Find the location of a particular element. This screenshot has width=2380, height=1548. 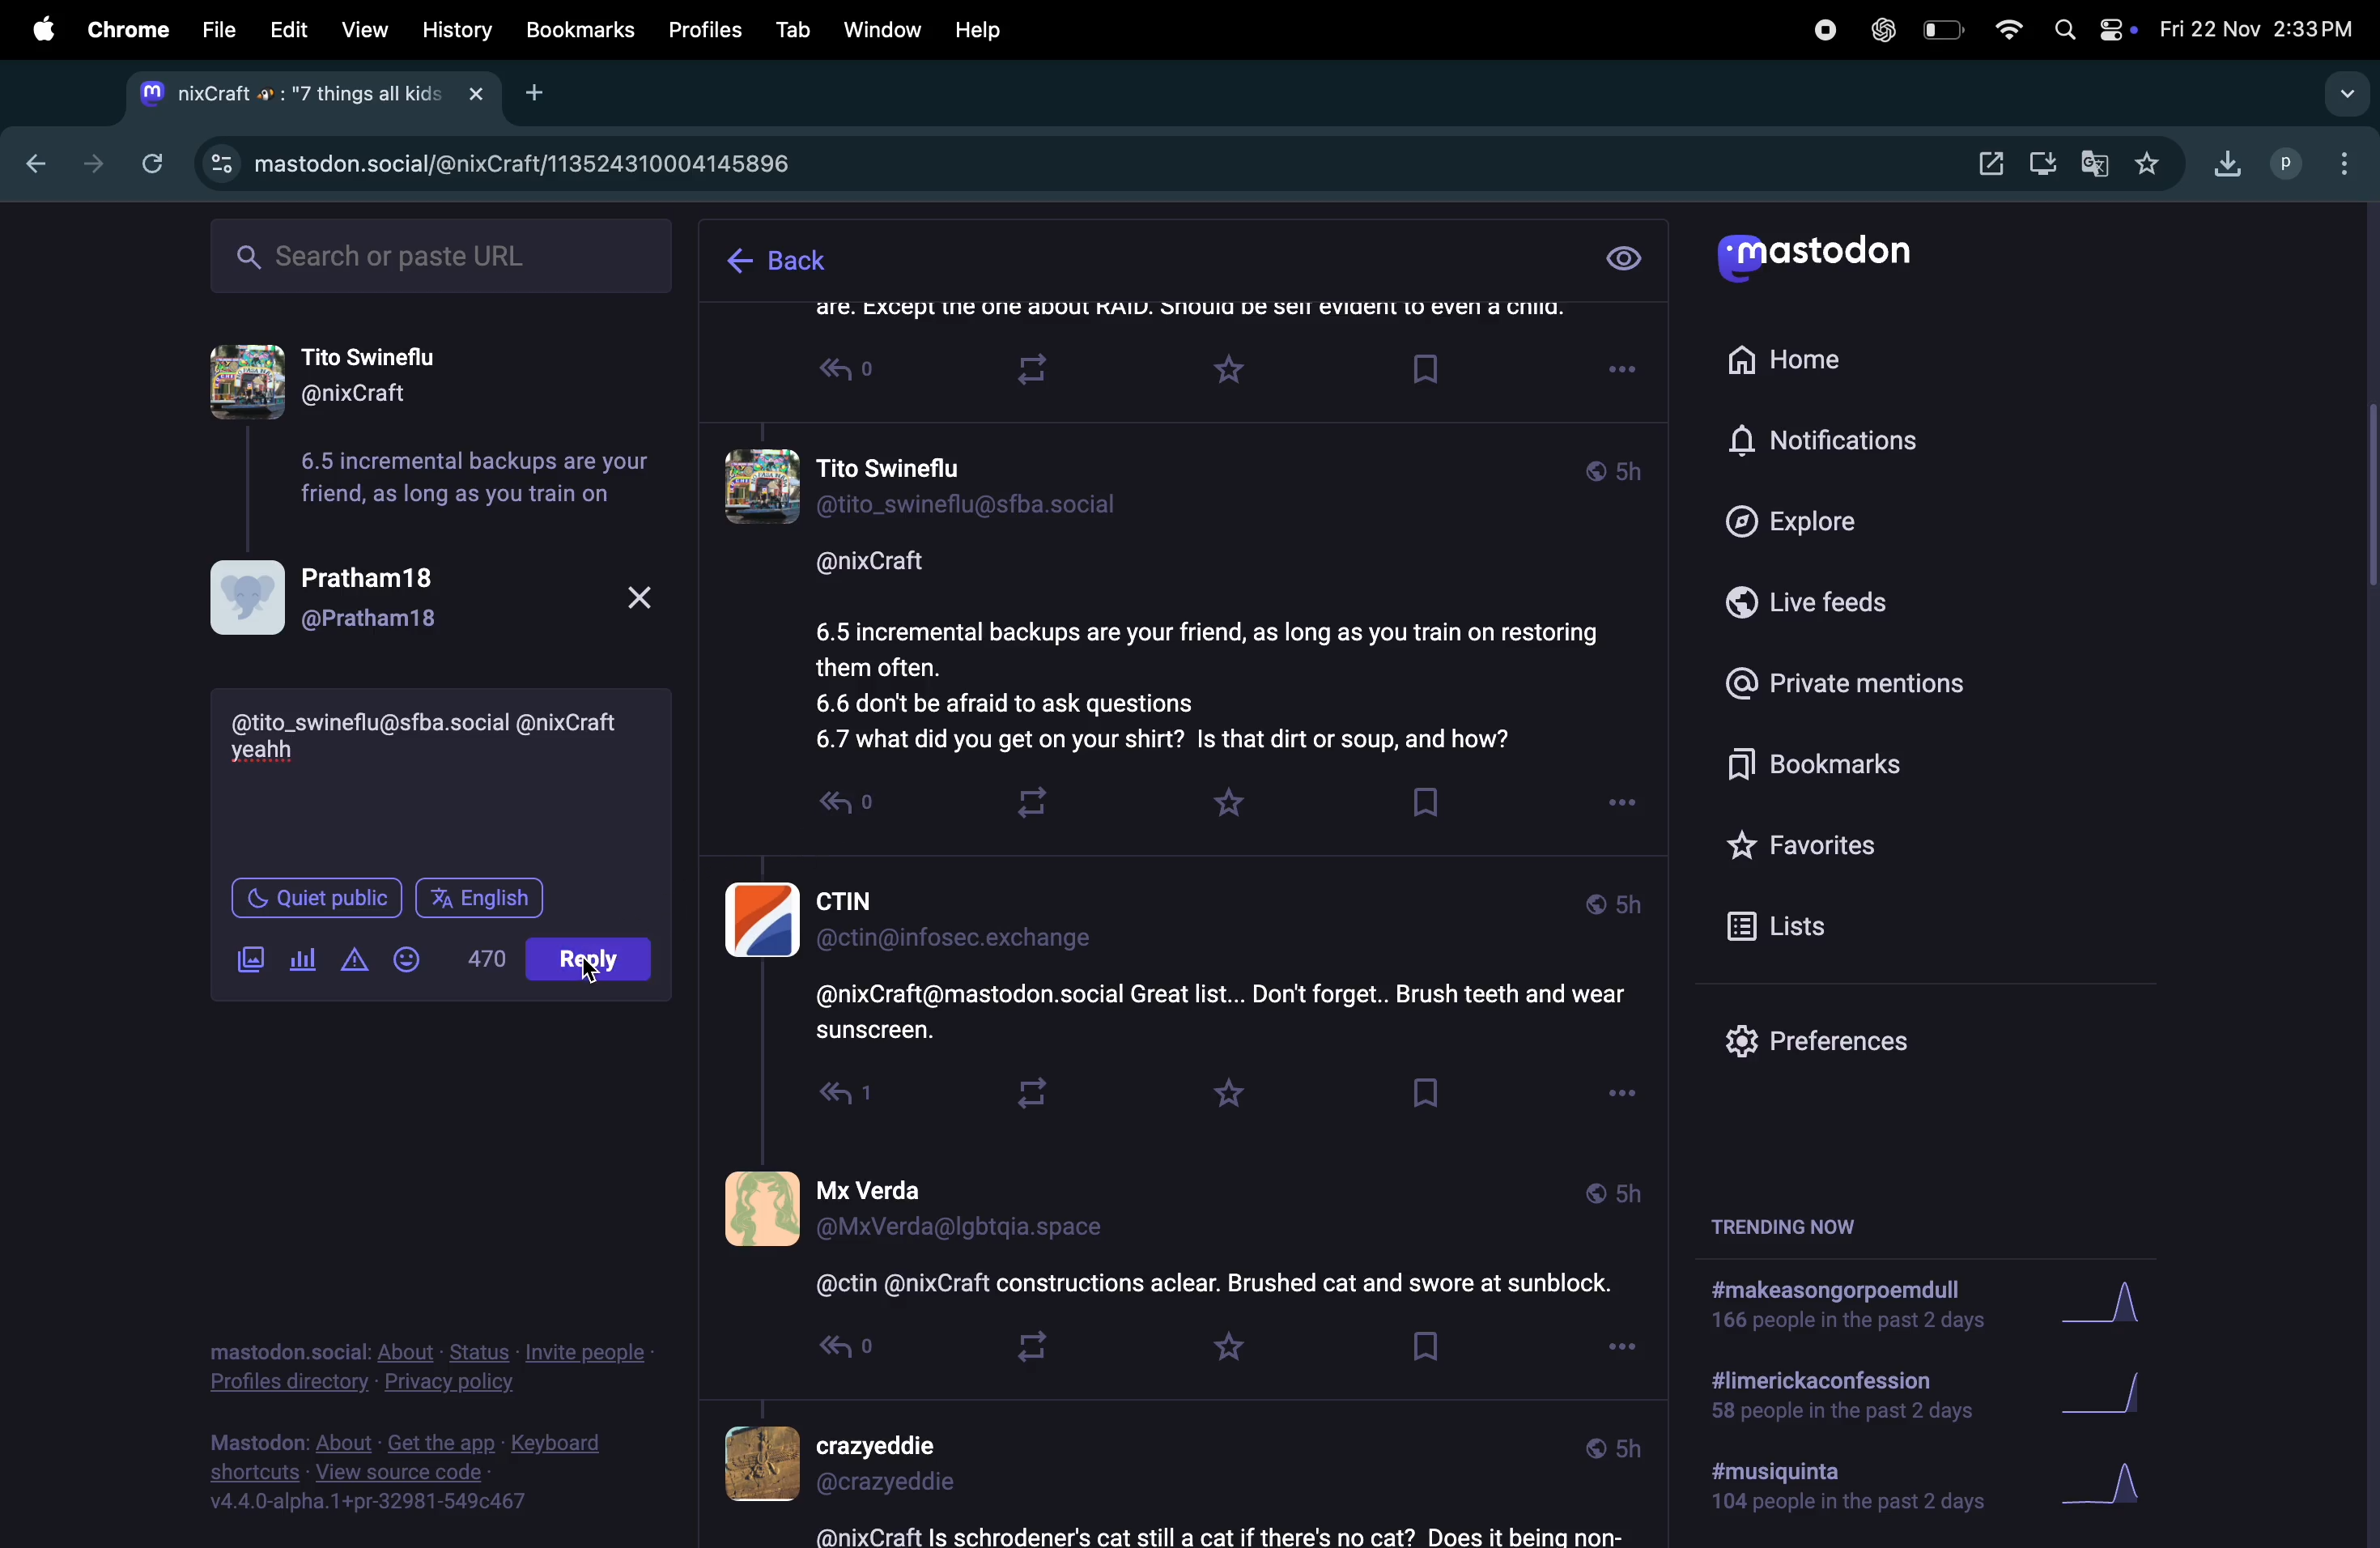

apple menu is located at coordinates (35, 29).